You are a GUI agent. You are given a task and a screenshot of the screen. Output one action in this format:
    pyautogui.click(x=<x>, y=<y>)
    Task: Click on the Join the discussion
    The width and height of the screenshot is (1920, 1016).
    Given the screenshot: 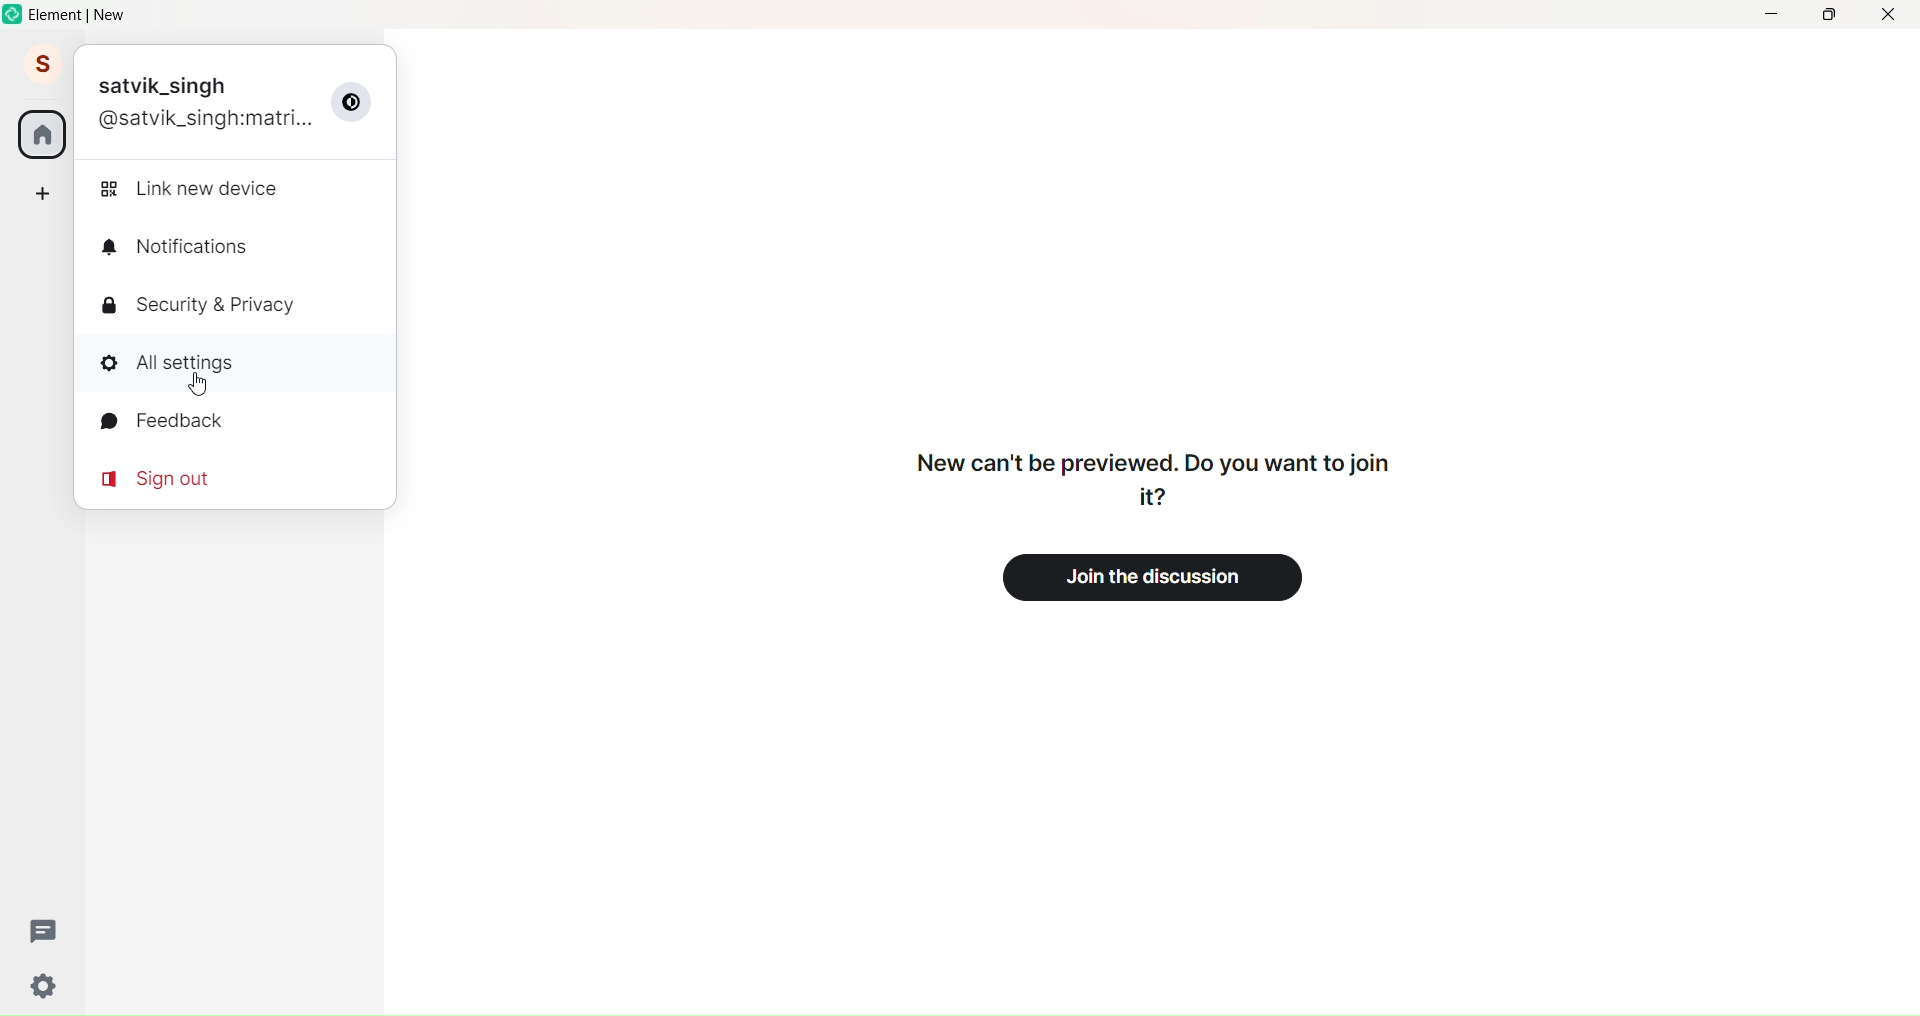 What is the action you would take?
    pyautogui.click(x=1164, y=576)
    